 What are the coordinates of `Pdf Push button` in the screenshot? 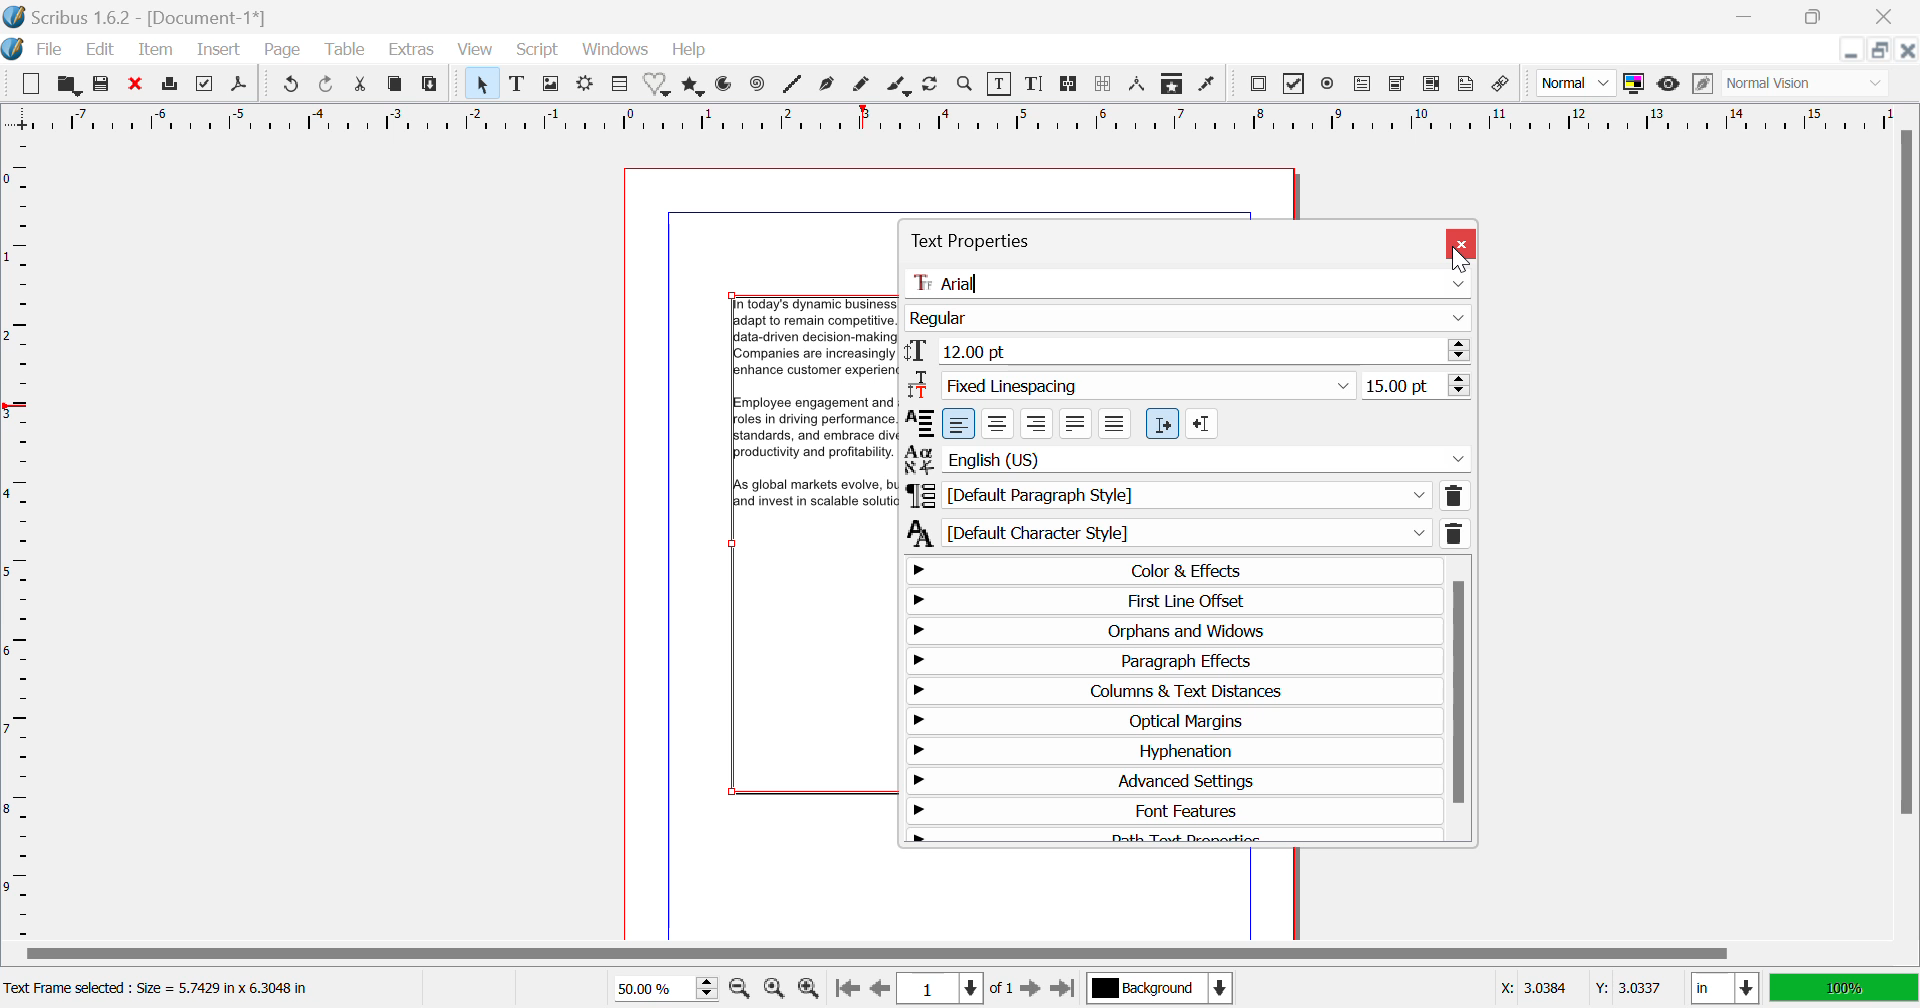 It's located at (1258, 82).